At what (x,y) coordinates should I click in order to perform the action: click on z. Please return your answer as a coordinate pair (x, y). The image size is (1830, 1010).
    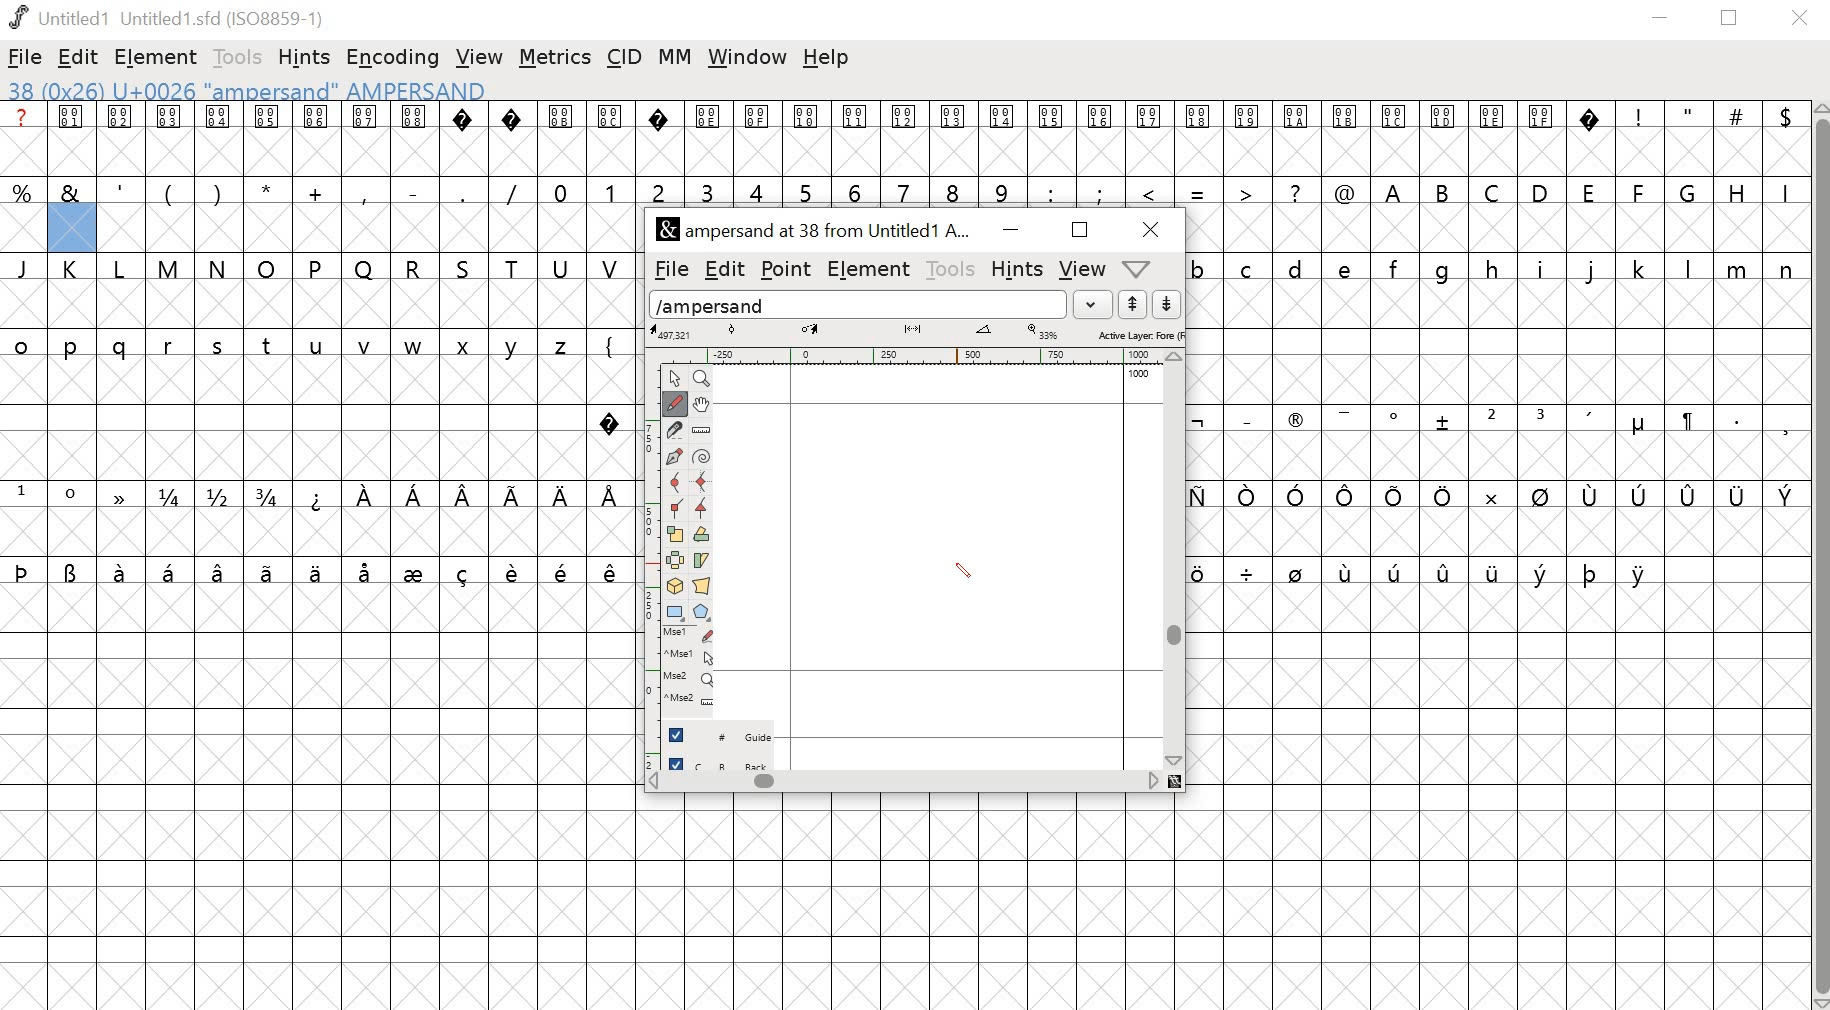
    Looking at the image, I should click on (564, 343).